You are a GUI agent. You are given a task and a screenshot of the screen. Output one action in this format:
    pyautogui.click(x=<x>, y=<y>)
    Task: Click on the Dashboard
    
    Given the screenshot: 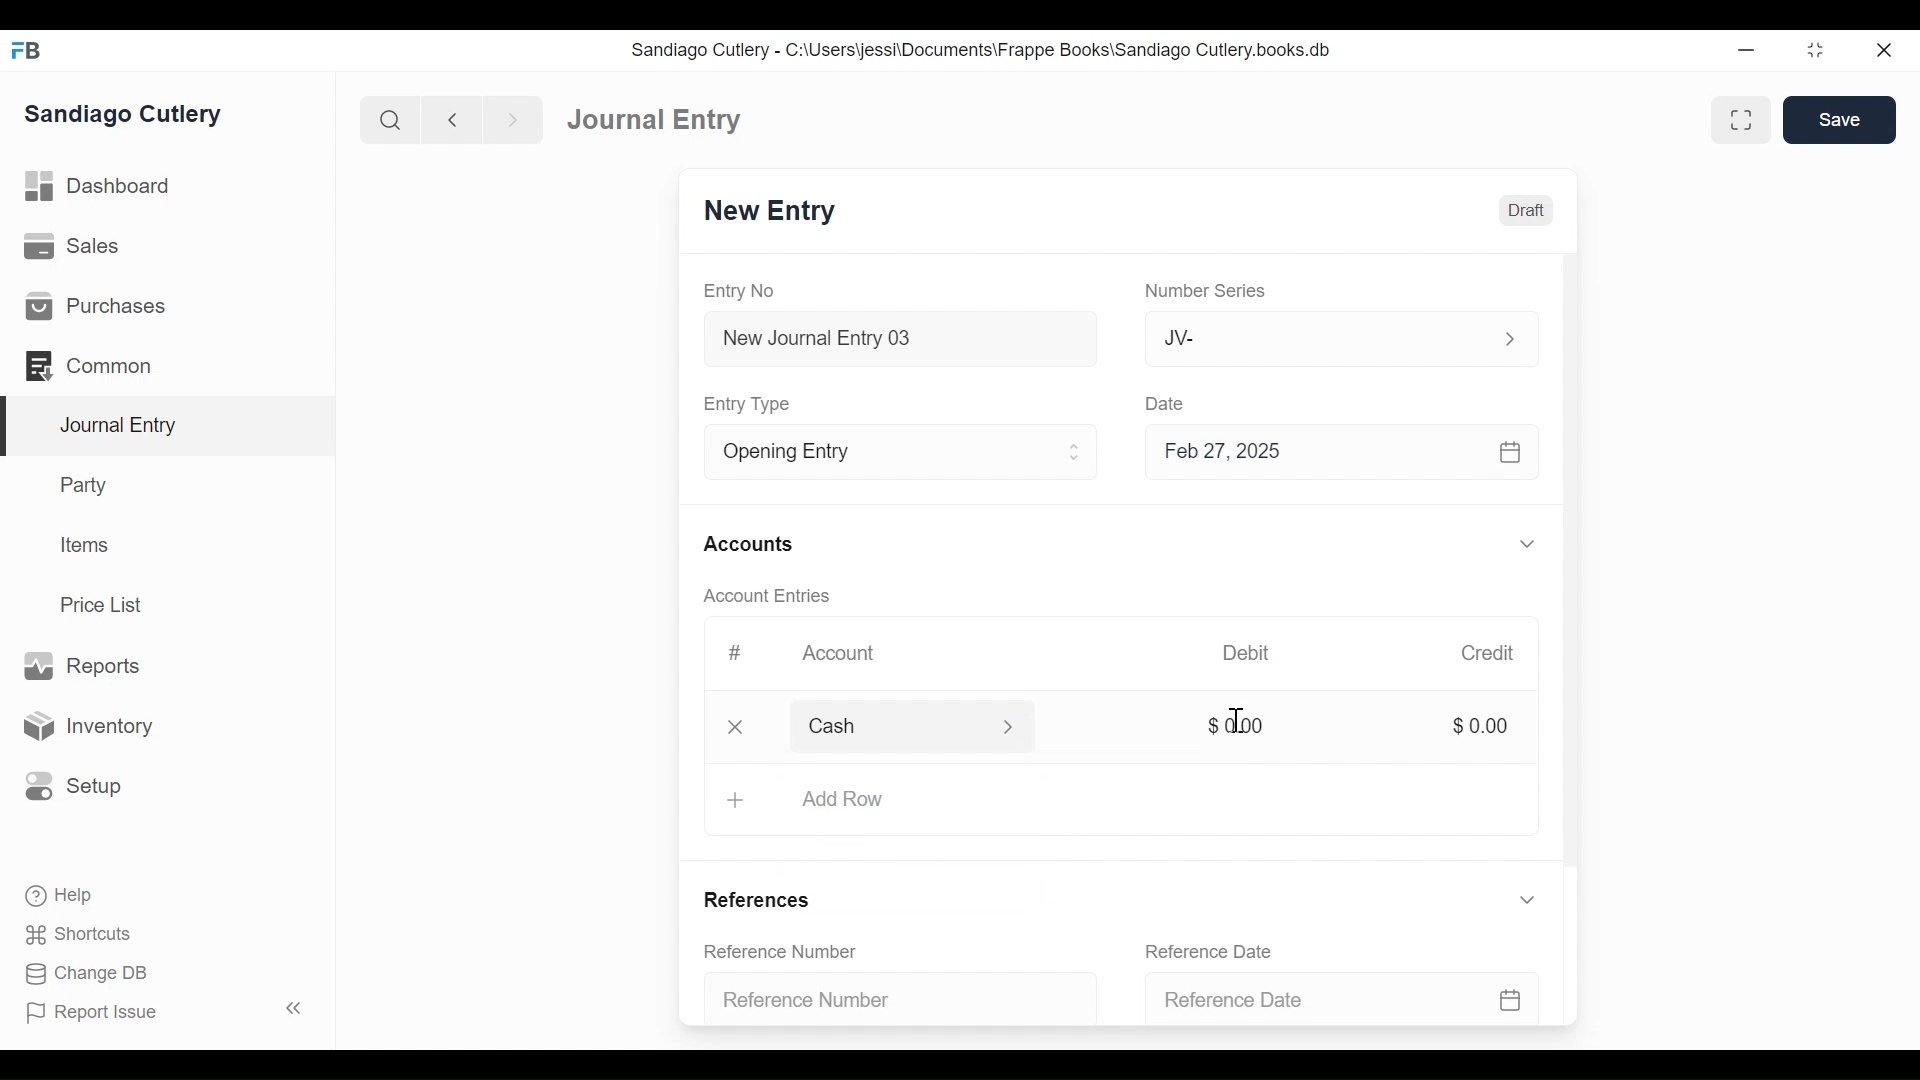 What is the action you would take?
    pyautogui.click(x=99, y=187)
    